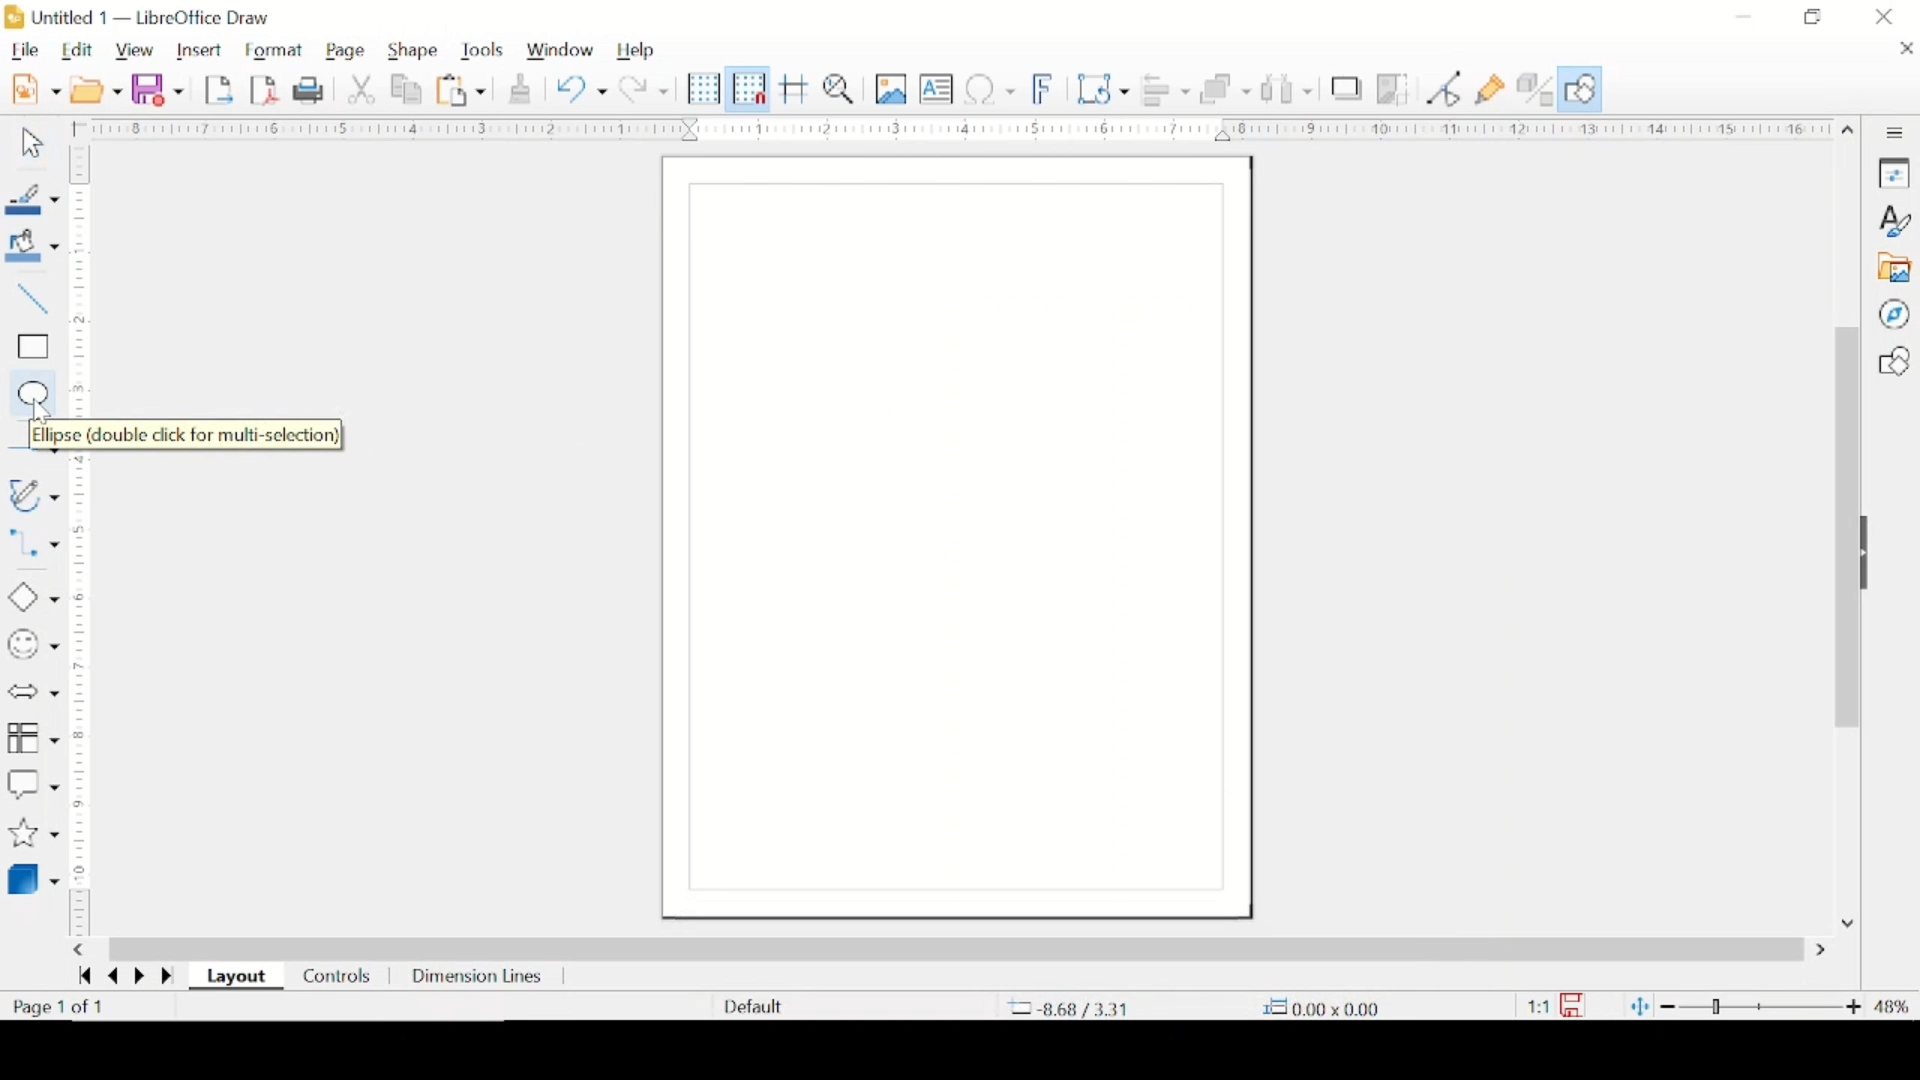  I want to click on scroll box, so click(957, 948).